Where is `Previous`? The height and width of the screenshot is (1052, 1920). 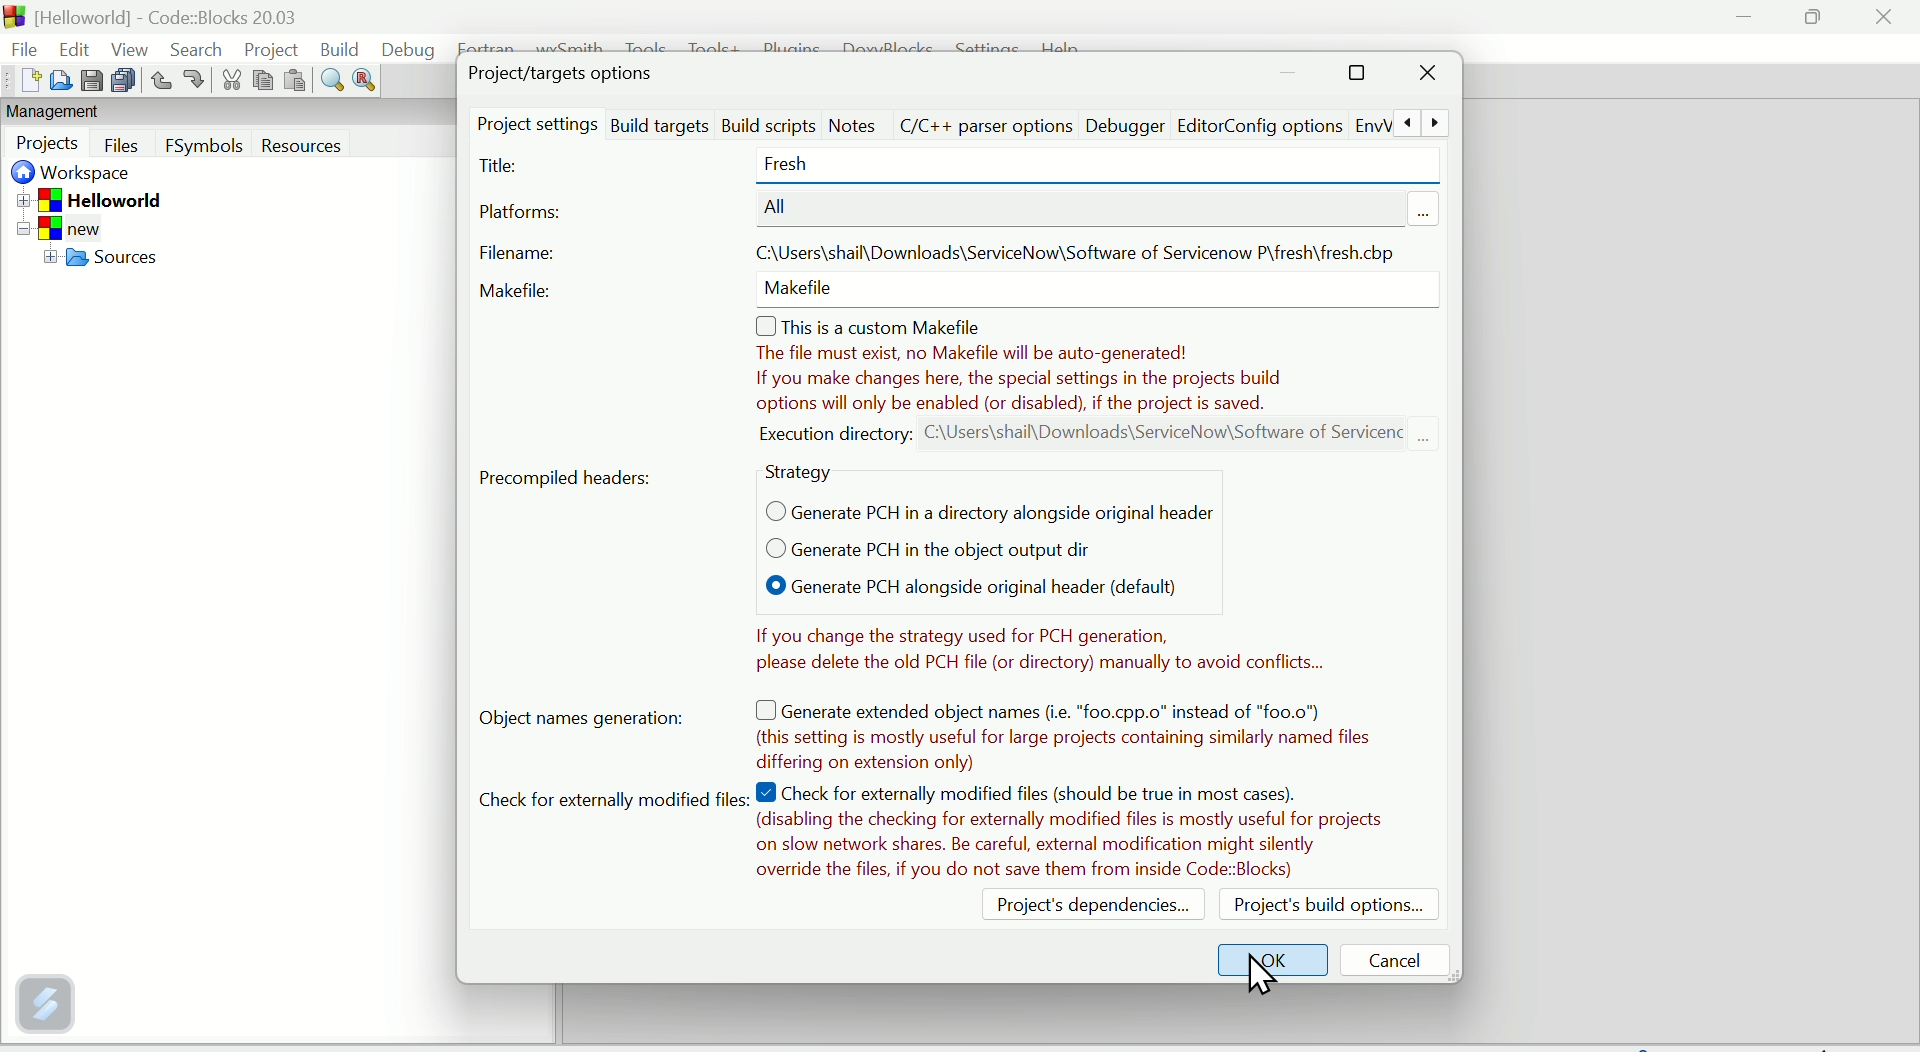 Previous is located at coordinates (1405, 122).